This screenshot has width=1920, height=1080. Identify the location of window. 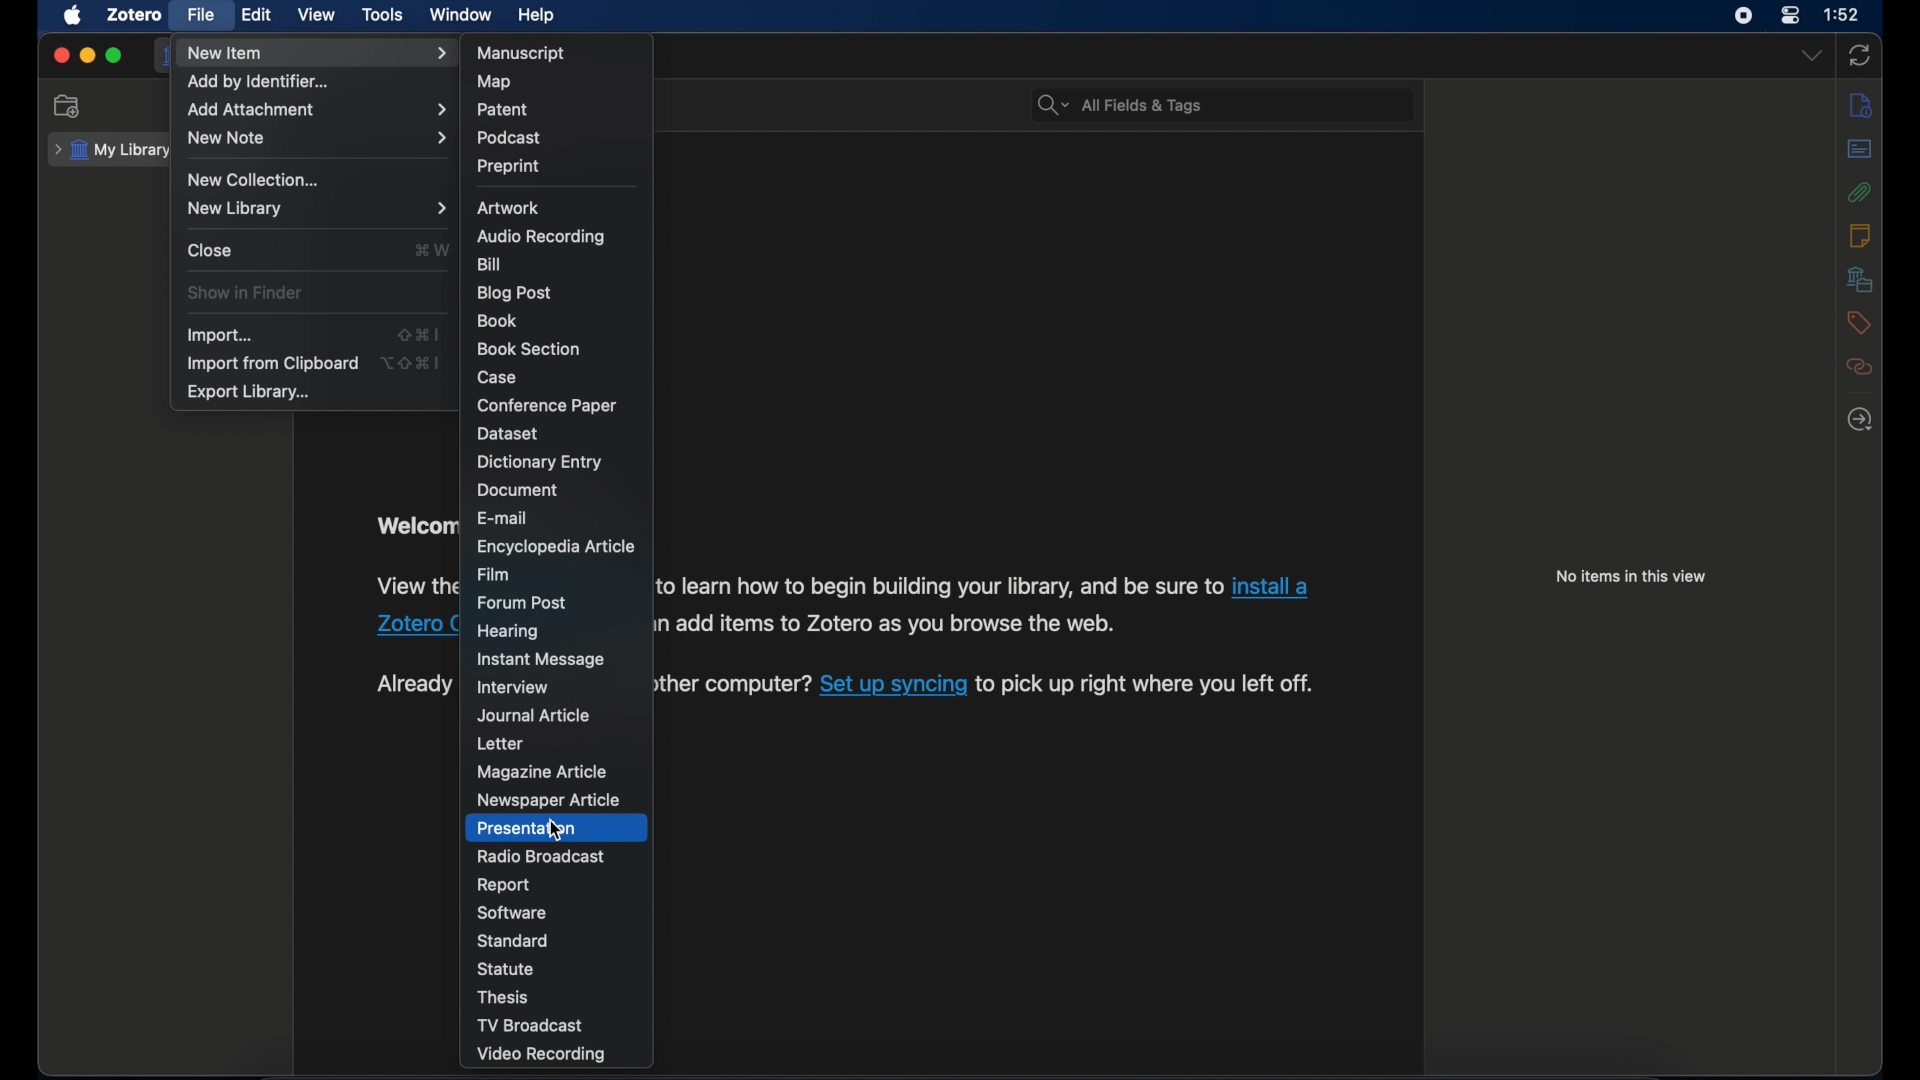
(462, 14).